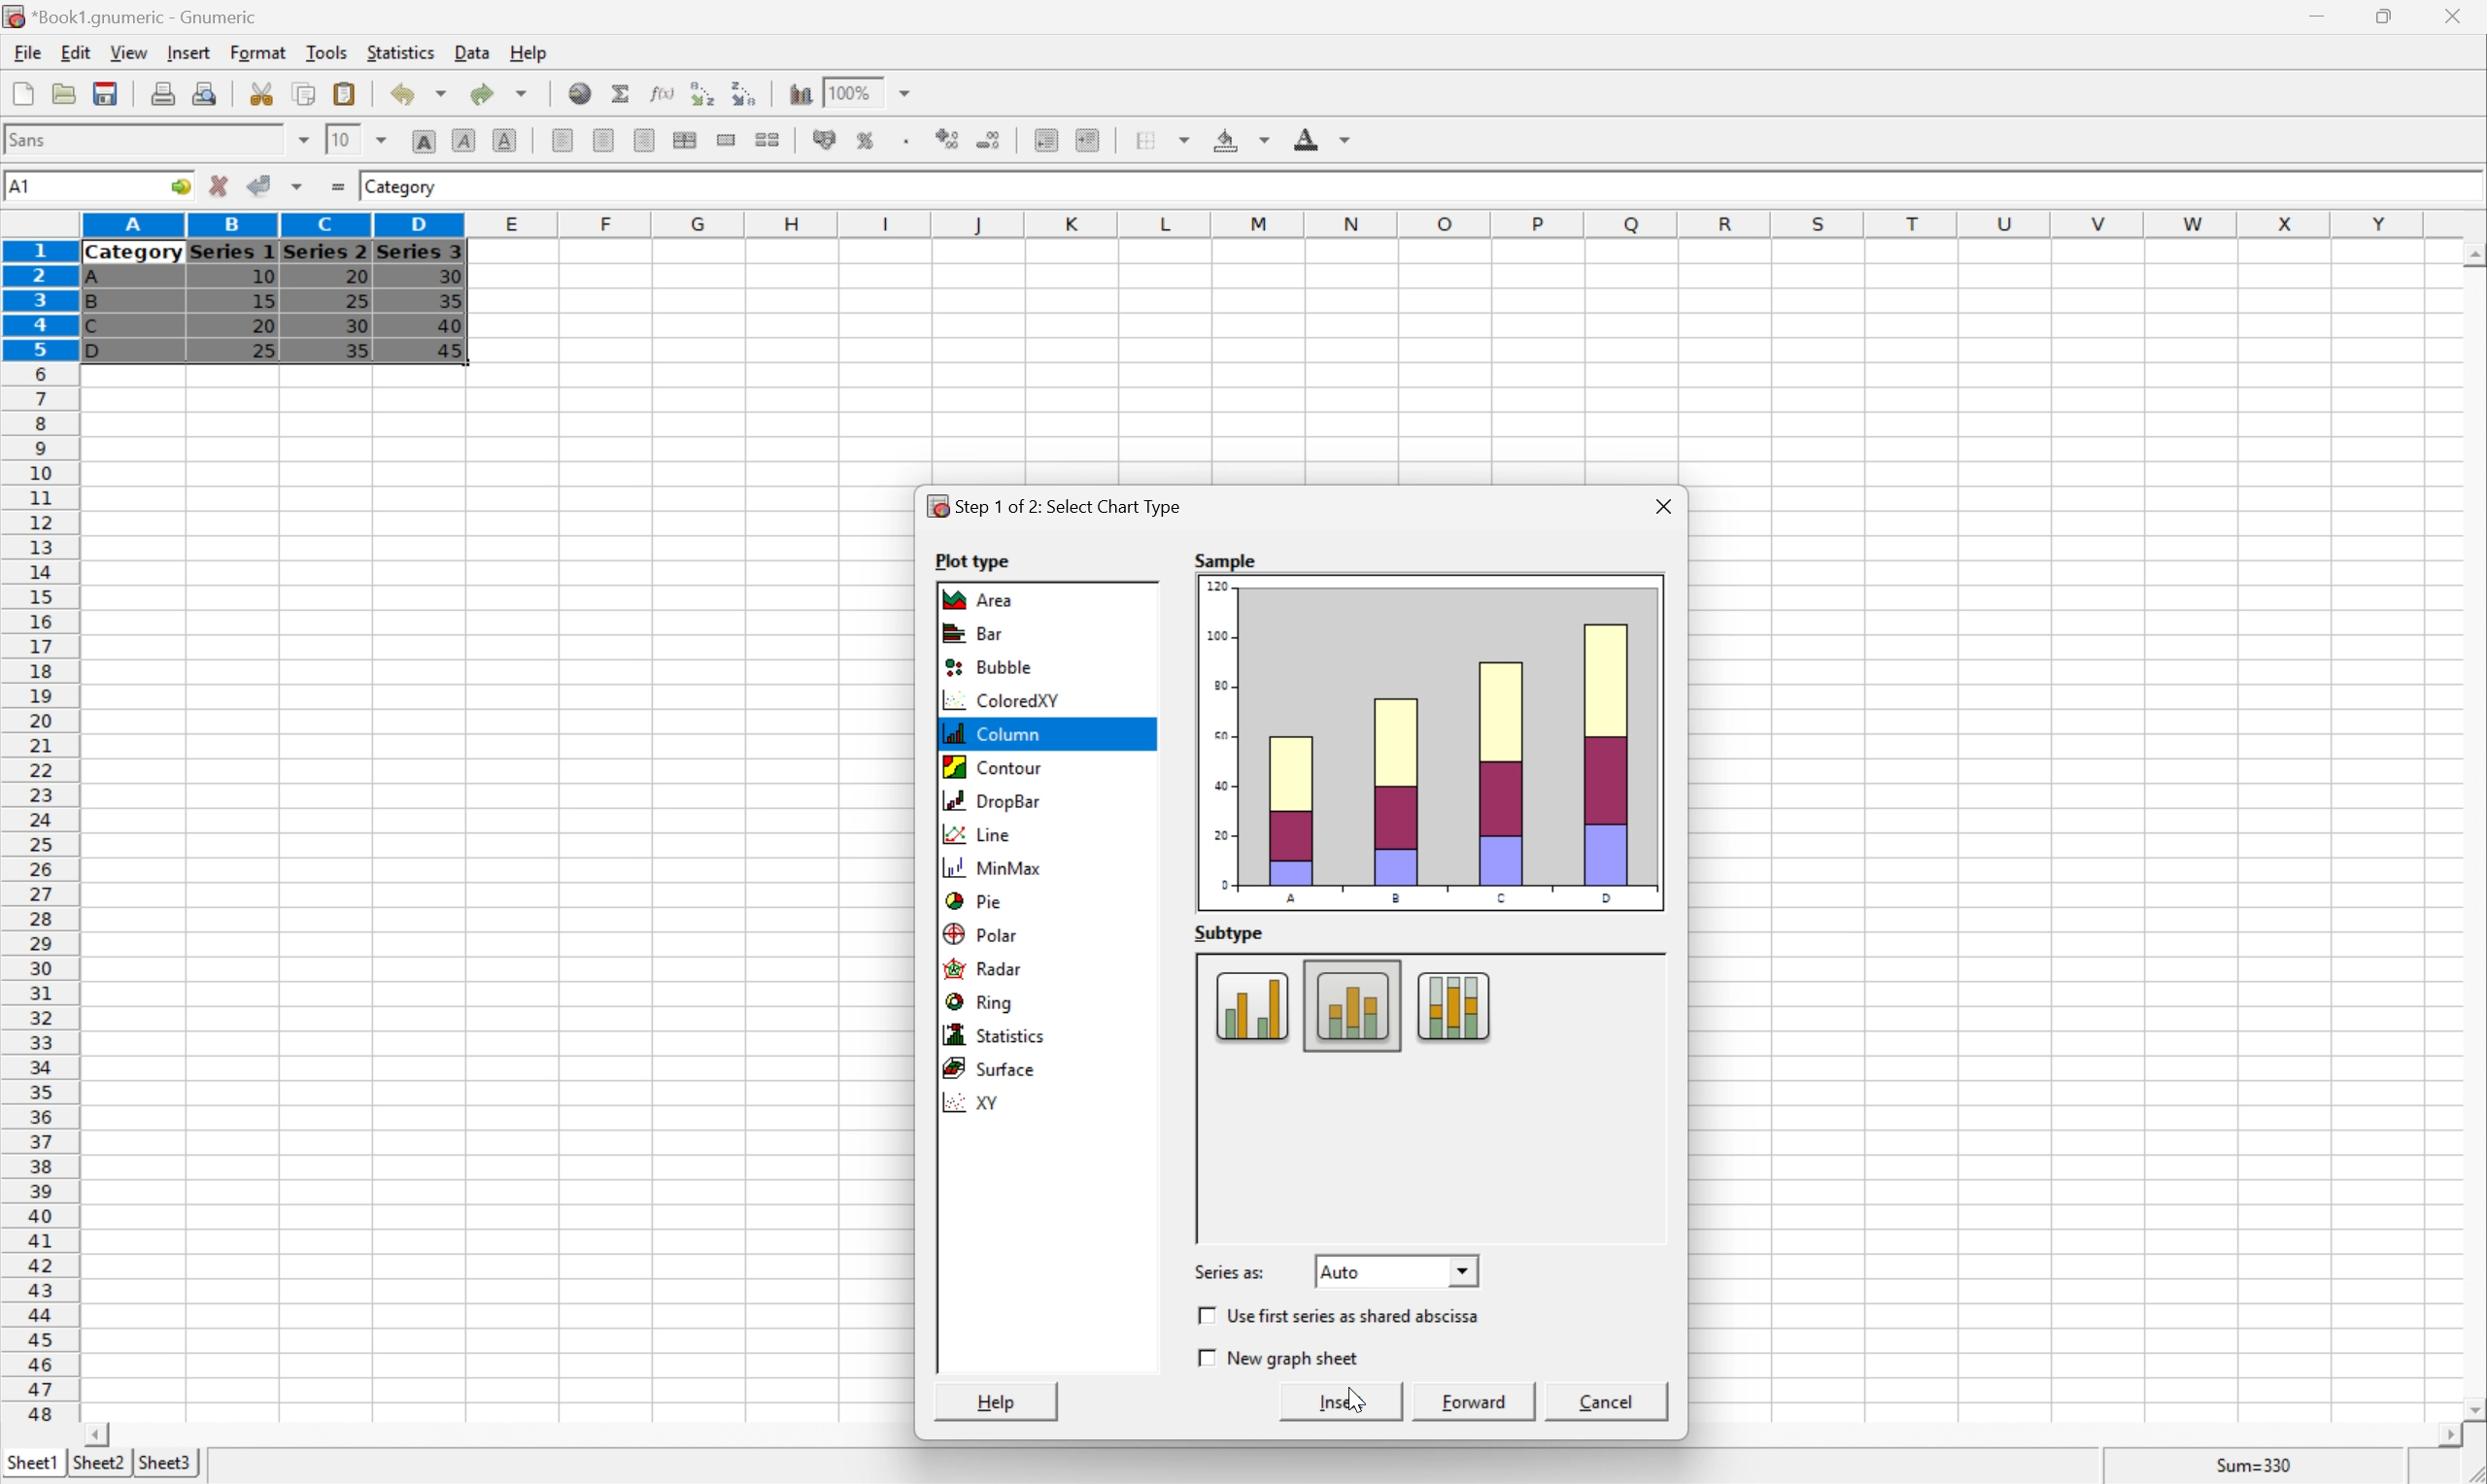 The height and width of the screenshot is (1484, 2487). I want to click on Sheet2, so click(98, 1463).